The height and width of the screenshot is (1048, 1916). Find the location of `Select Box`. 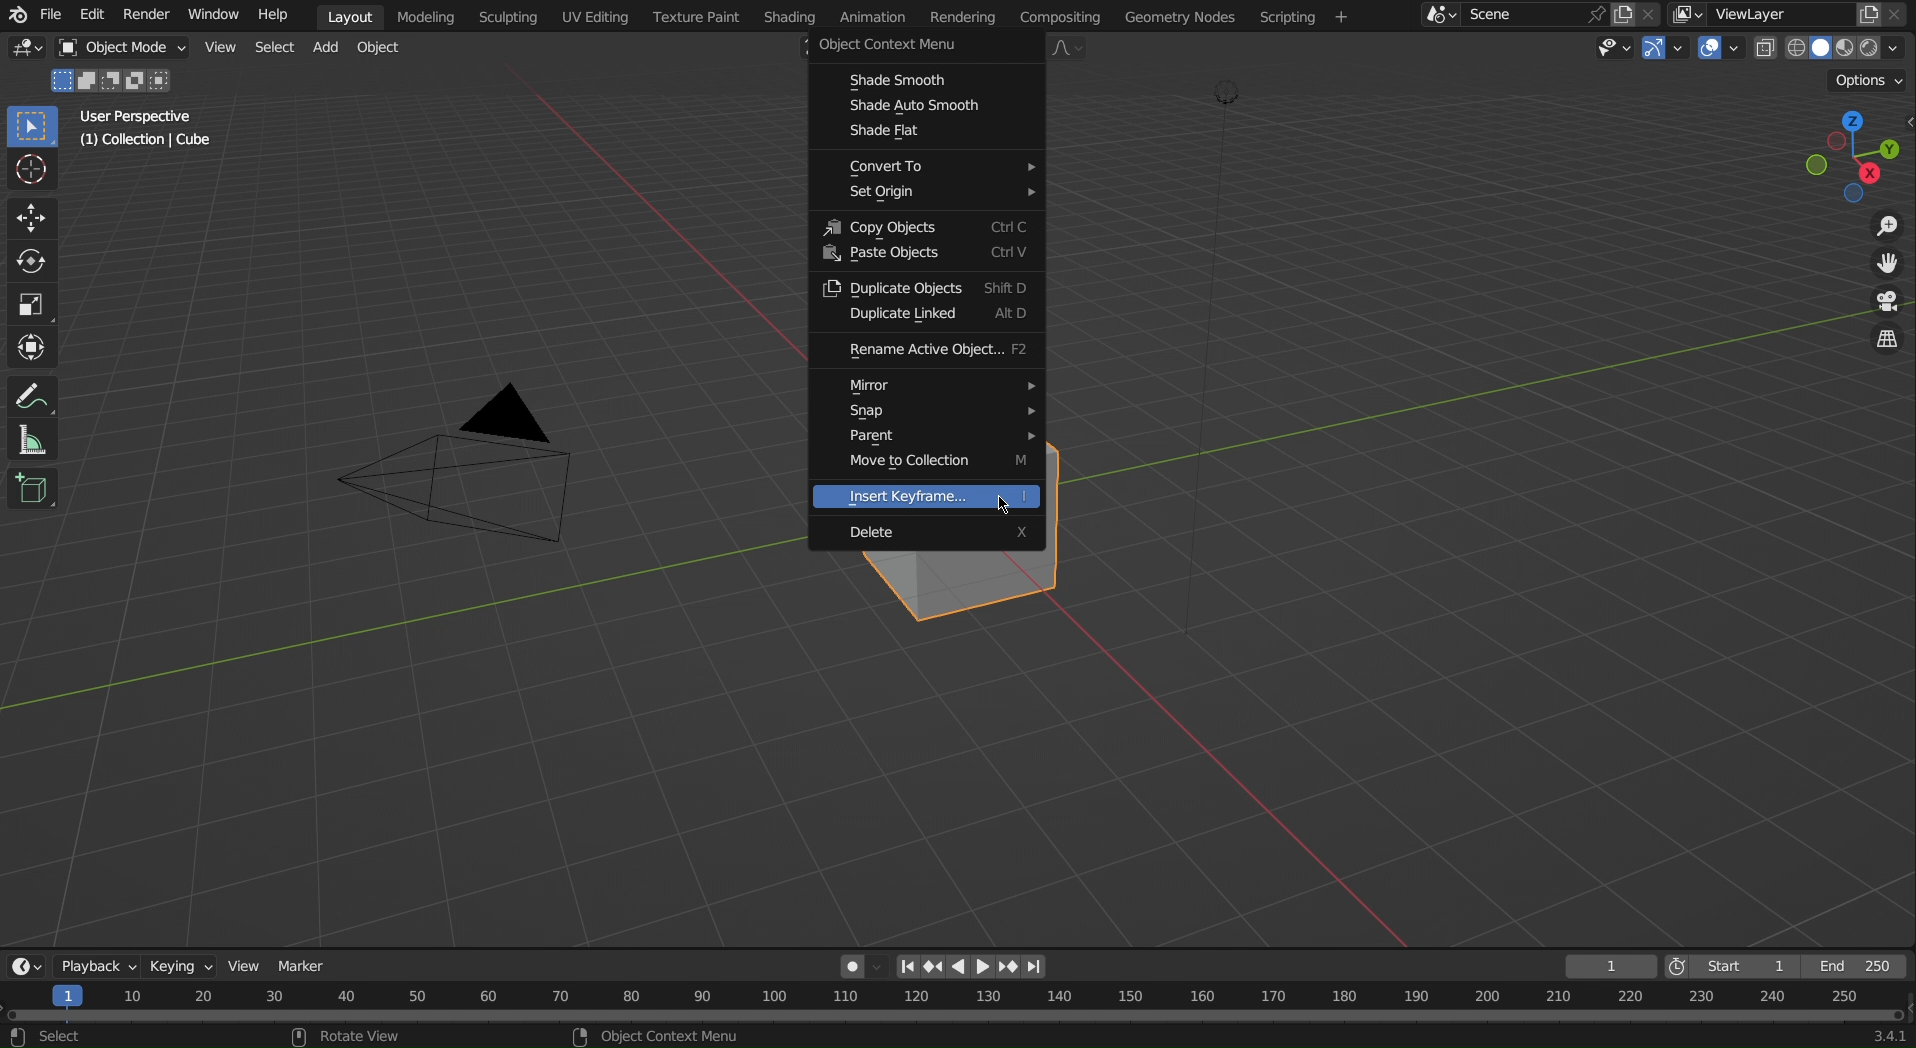

Select Box is located at coordinates (32, 127).